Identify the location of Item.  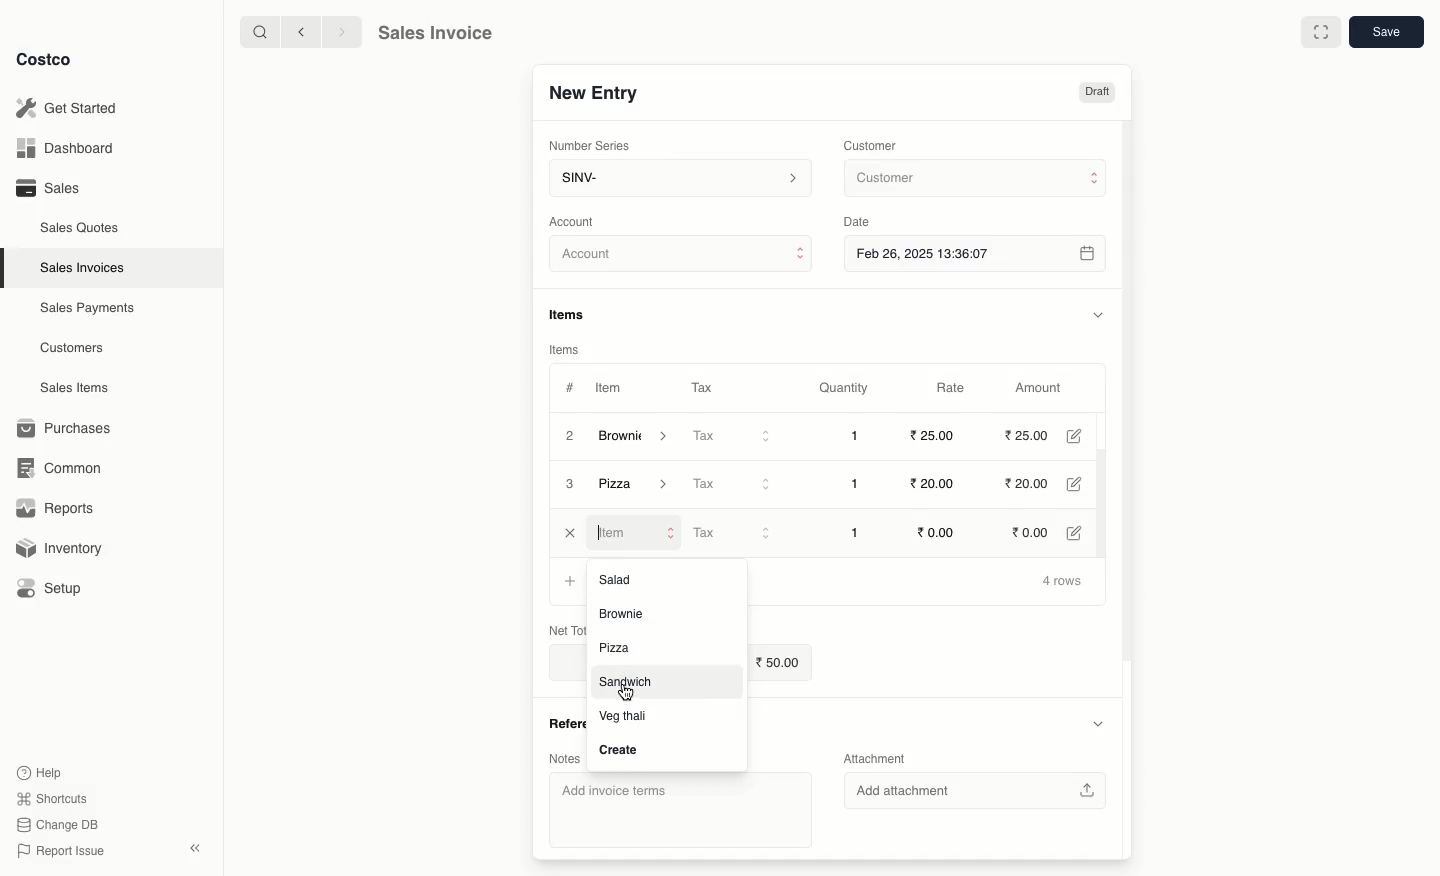
(635, 532).